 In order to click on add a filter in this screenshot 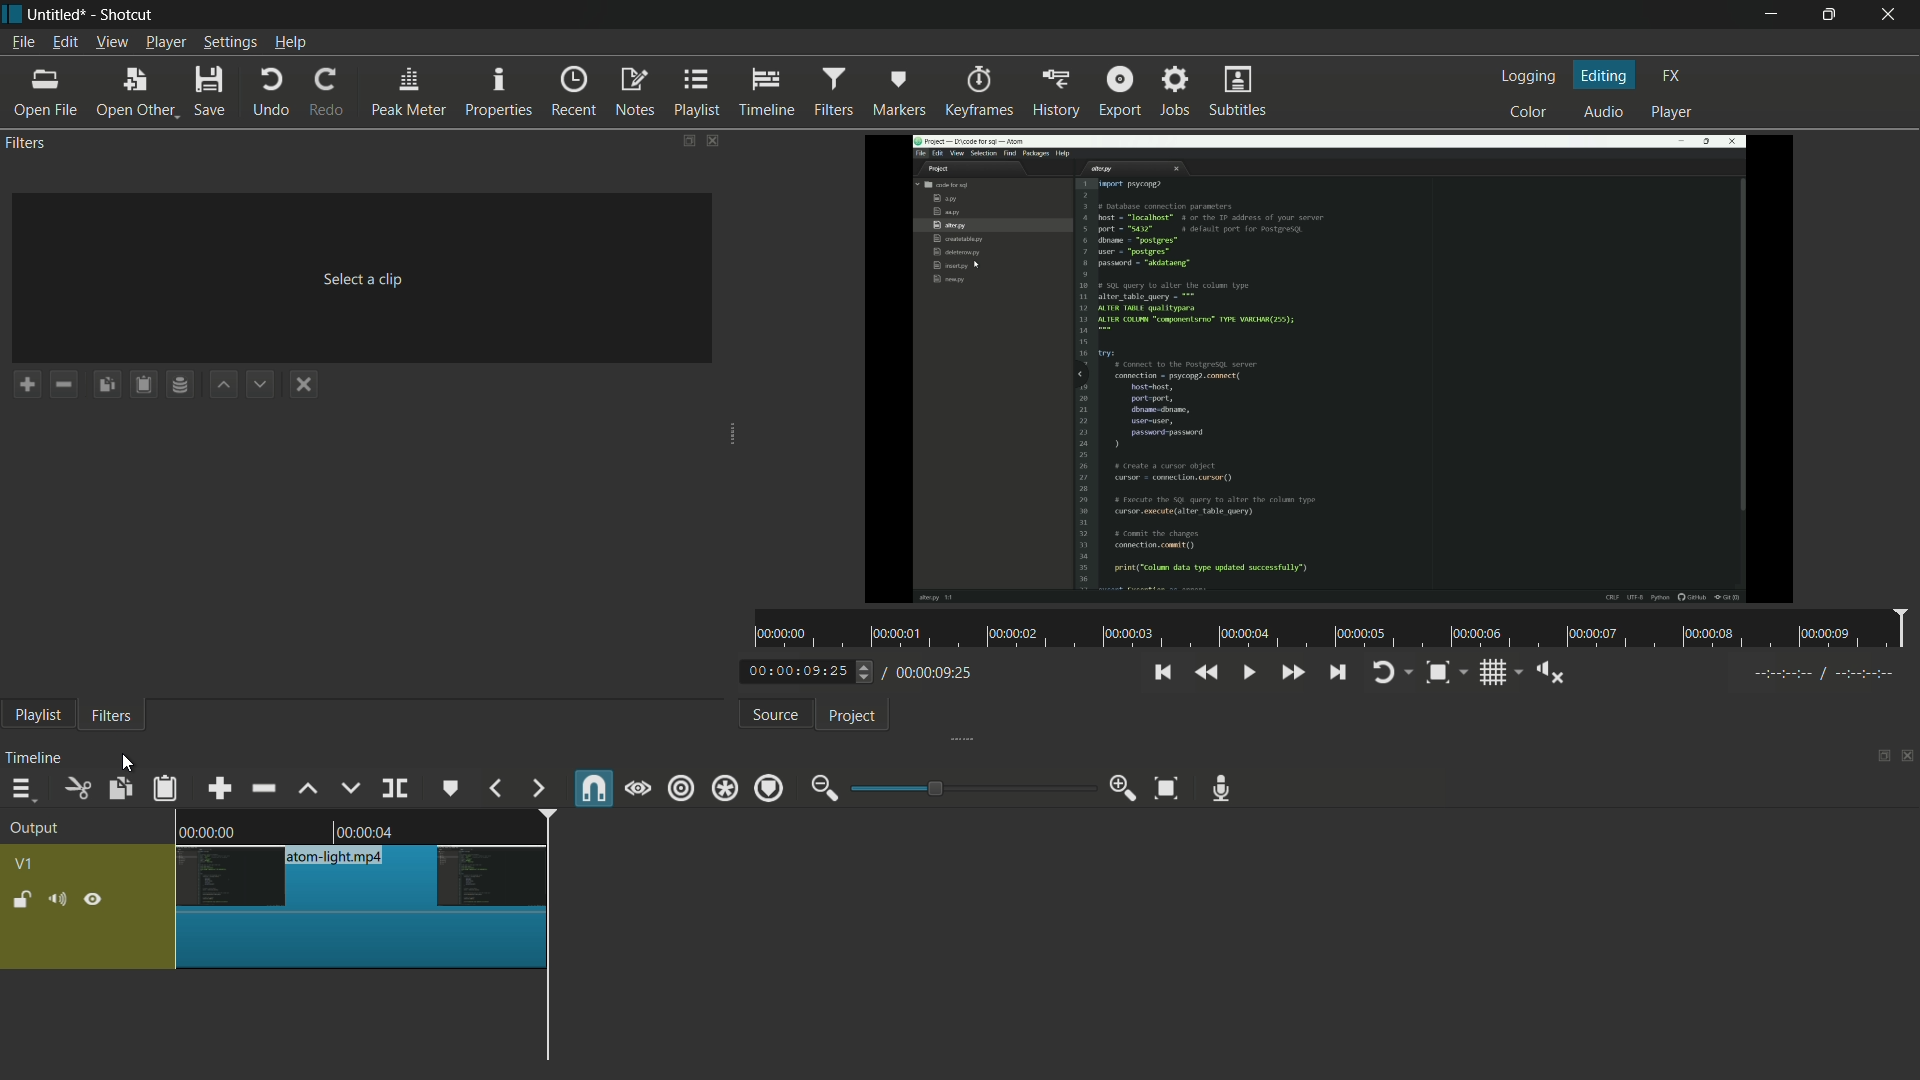, I will do `click(27, 384)`.